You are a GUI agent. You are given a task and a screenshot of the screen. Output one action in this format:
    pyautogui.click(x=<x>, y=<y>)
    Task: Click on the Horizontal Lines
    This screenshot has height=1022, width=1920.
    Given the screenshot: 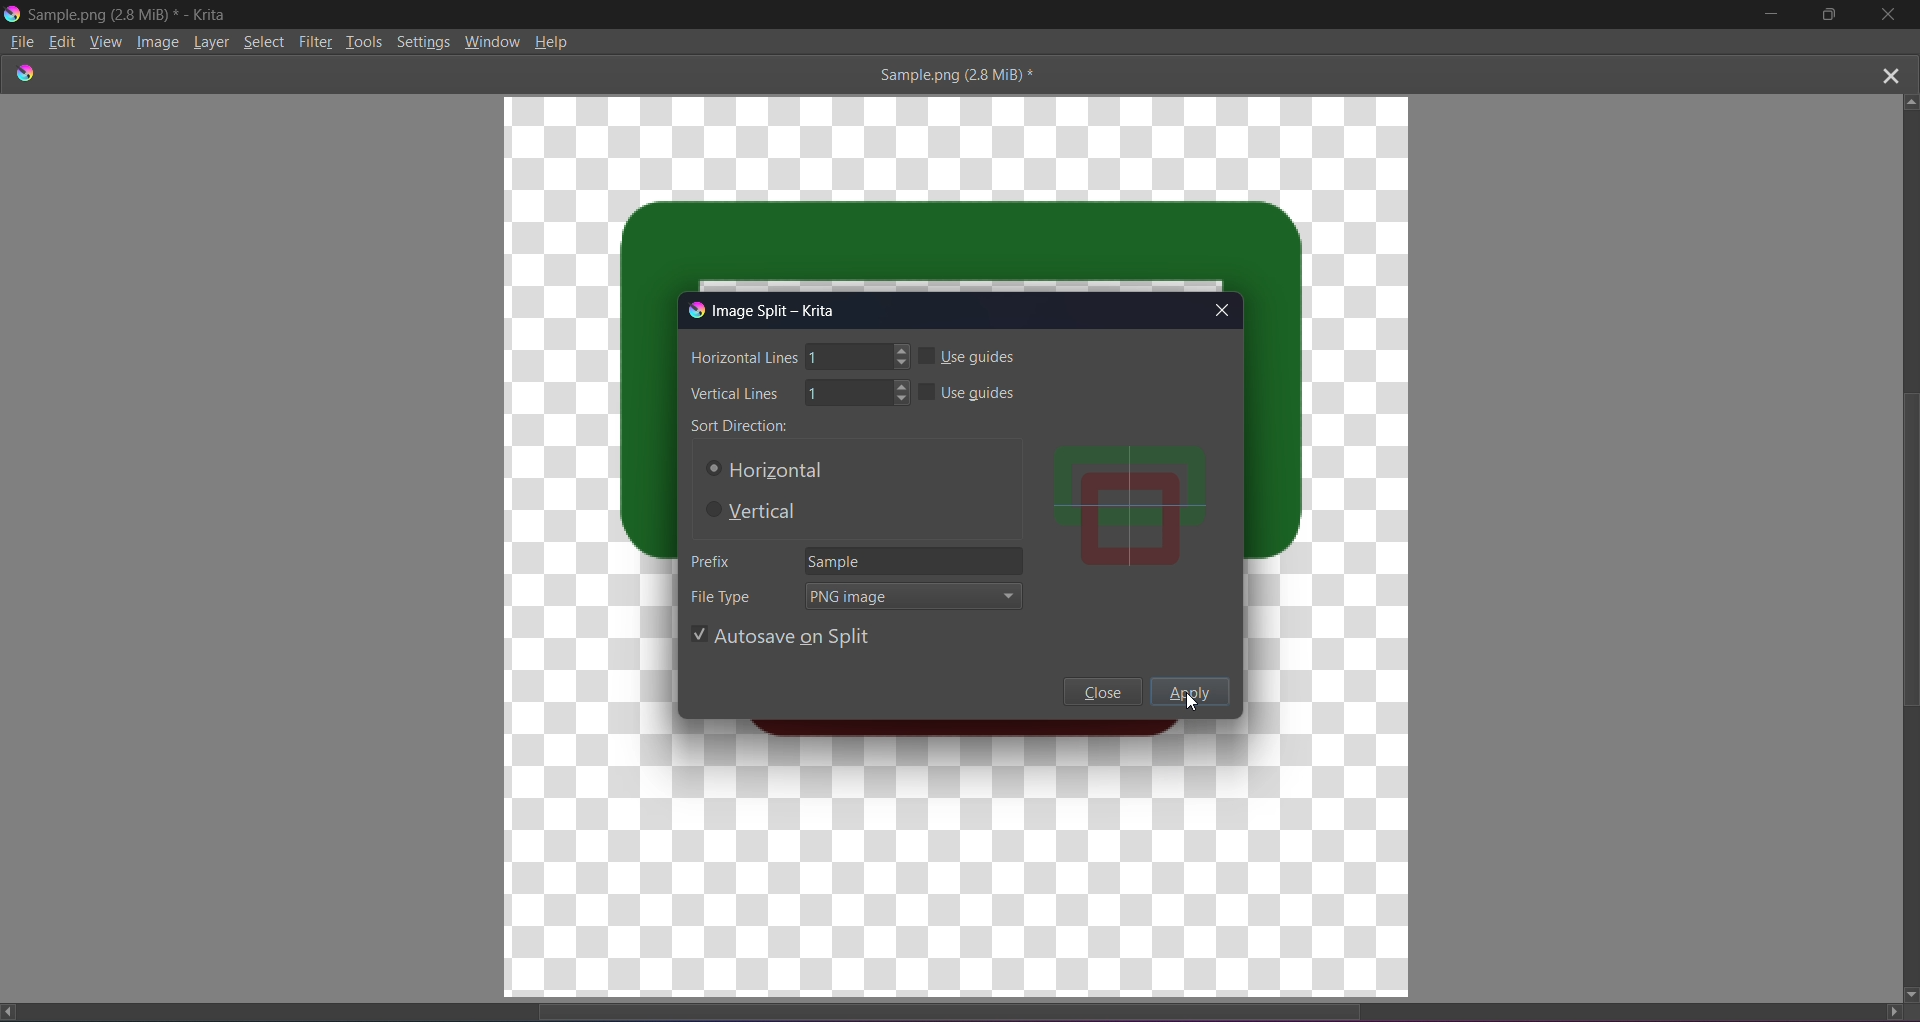 What is the action you would take?
    pyautogui.click(x=799, y=358)
    